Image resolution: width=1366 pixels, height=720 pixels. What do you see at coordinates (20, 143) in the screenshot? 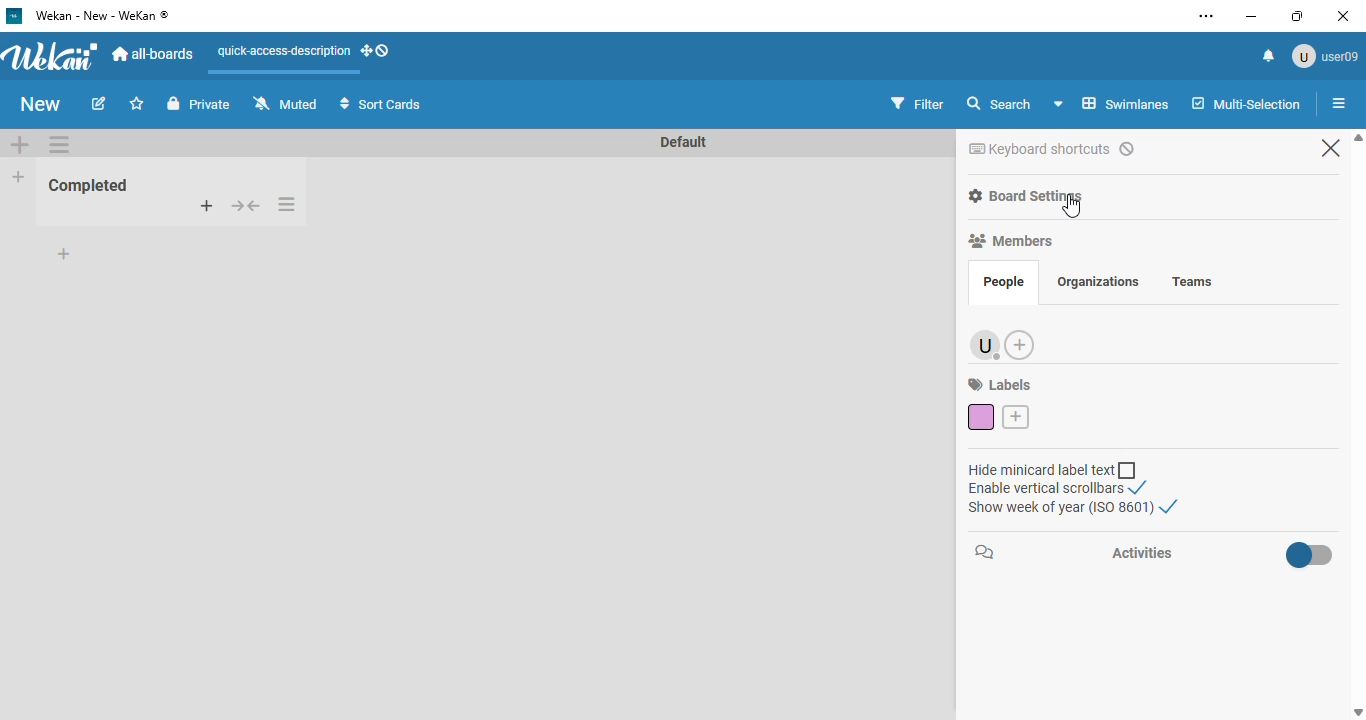
I see `add swimlane` at bounding box center [20, 143].